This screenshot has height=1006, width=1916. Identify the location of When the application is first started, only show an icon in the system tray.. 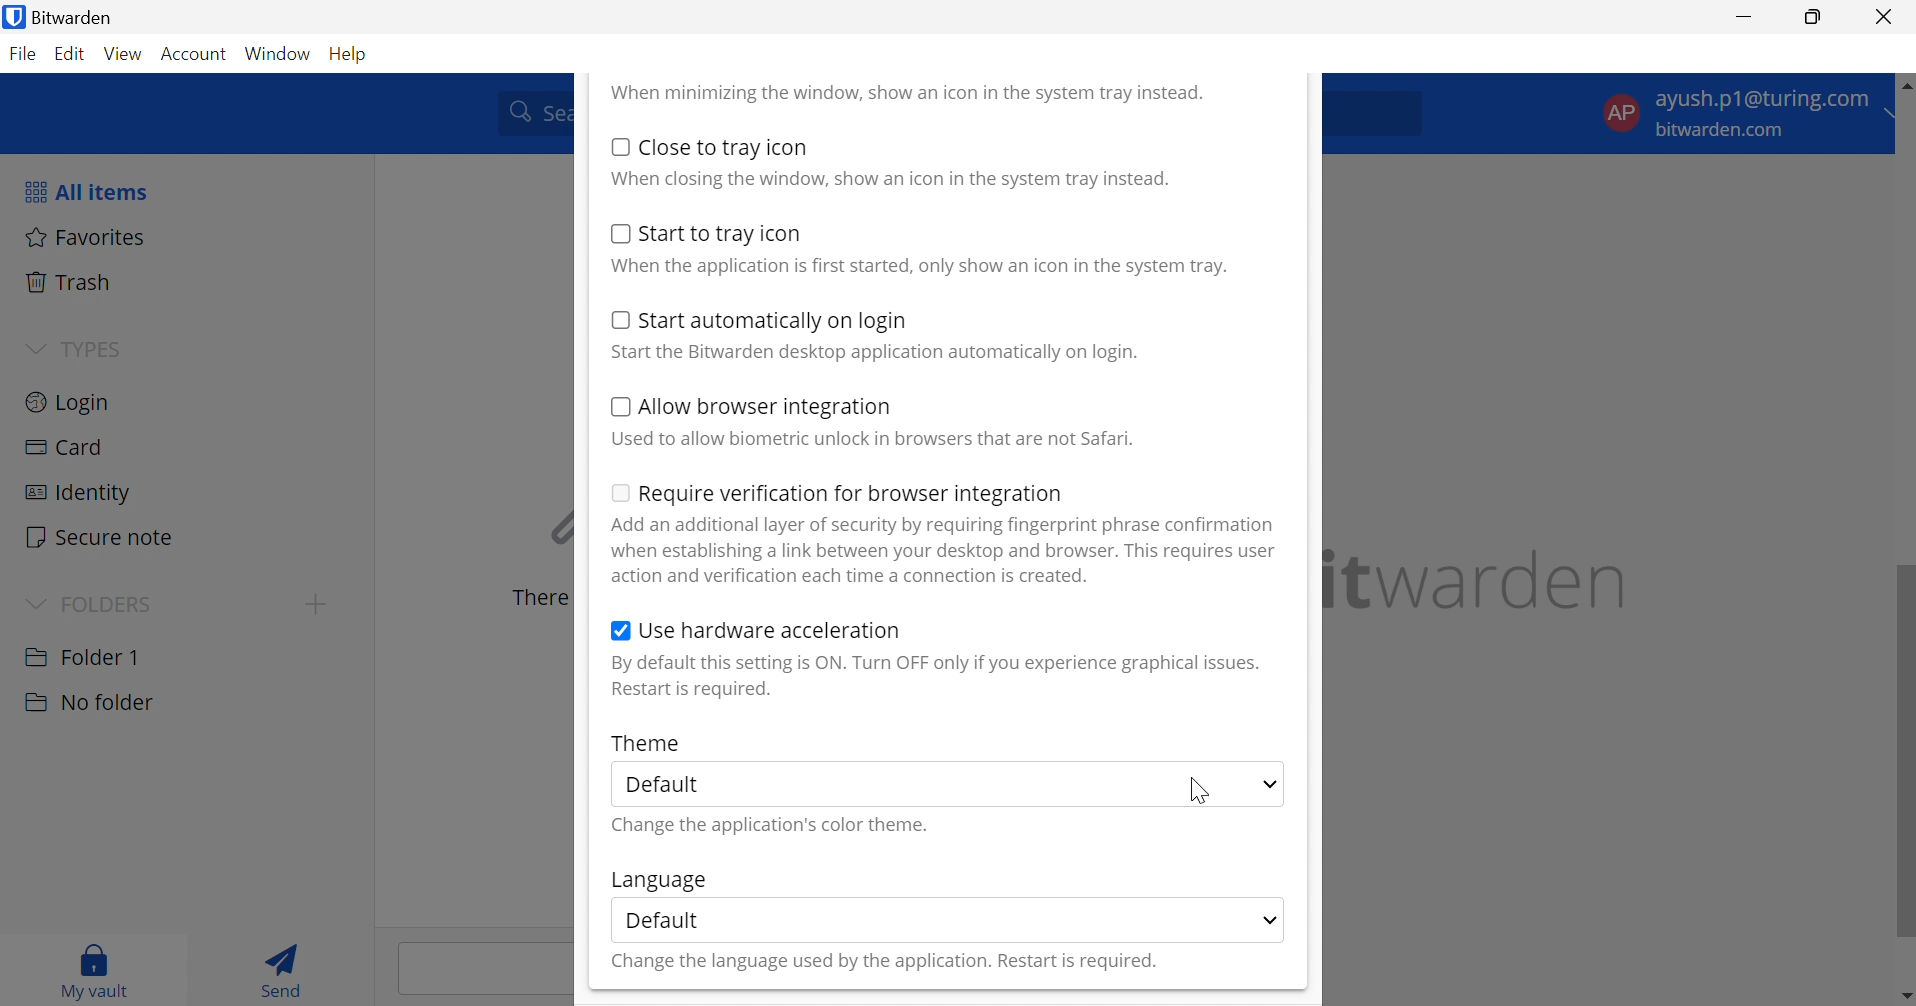
(917, 267).